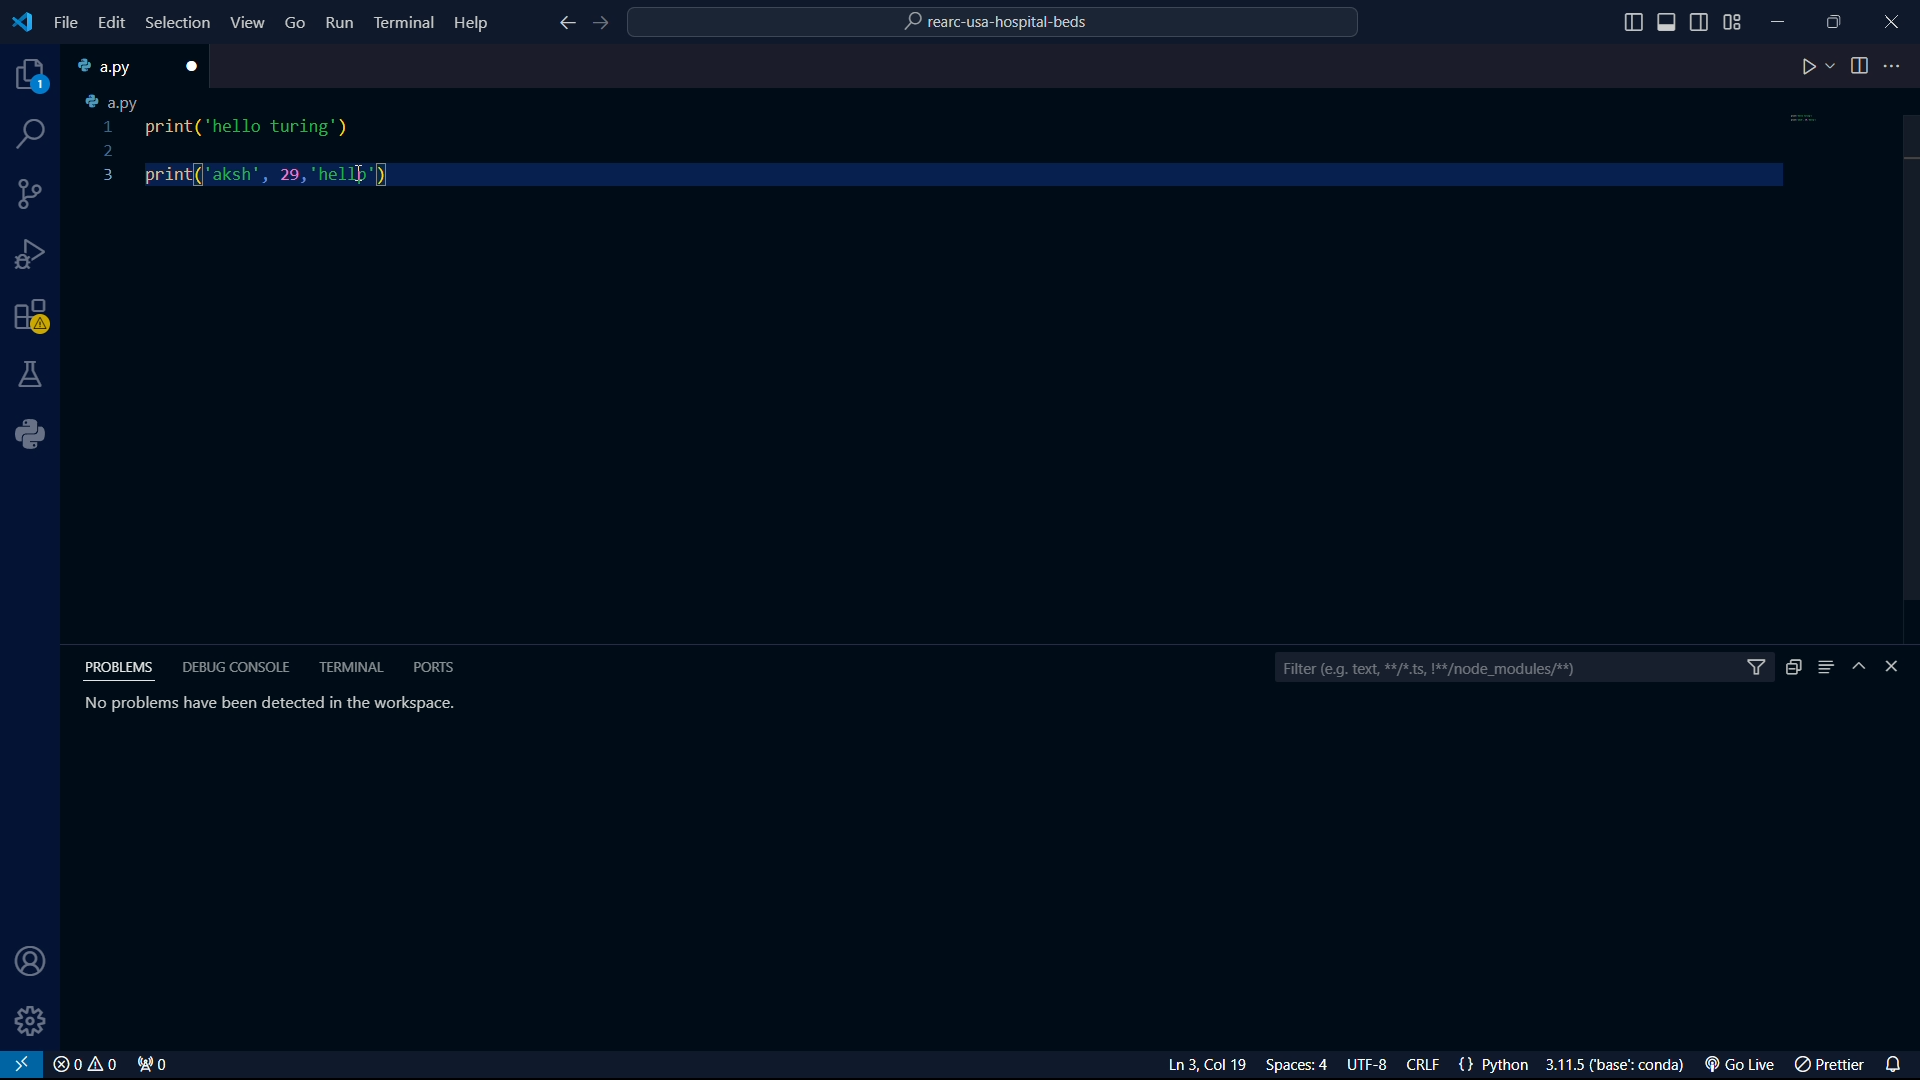 The width and height of the screenshot is (1920, 1080). I want to click on grid view, so click(1733, 22).